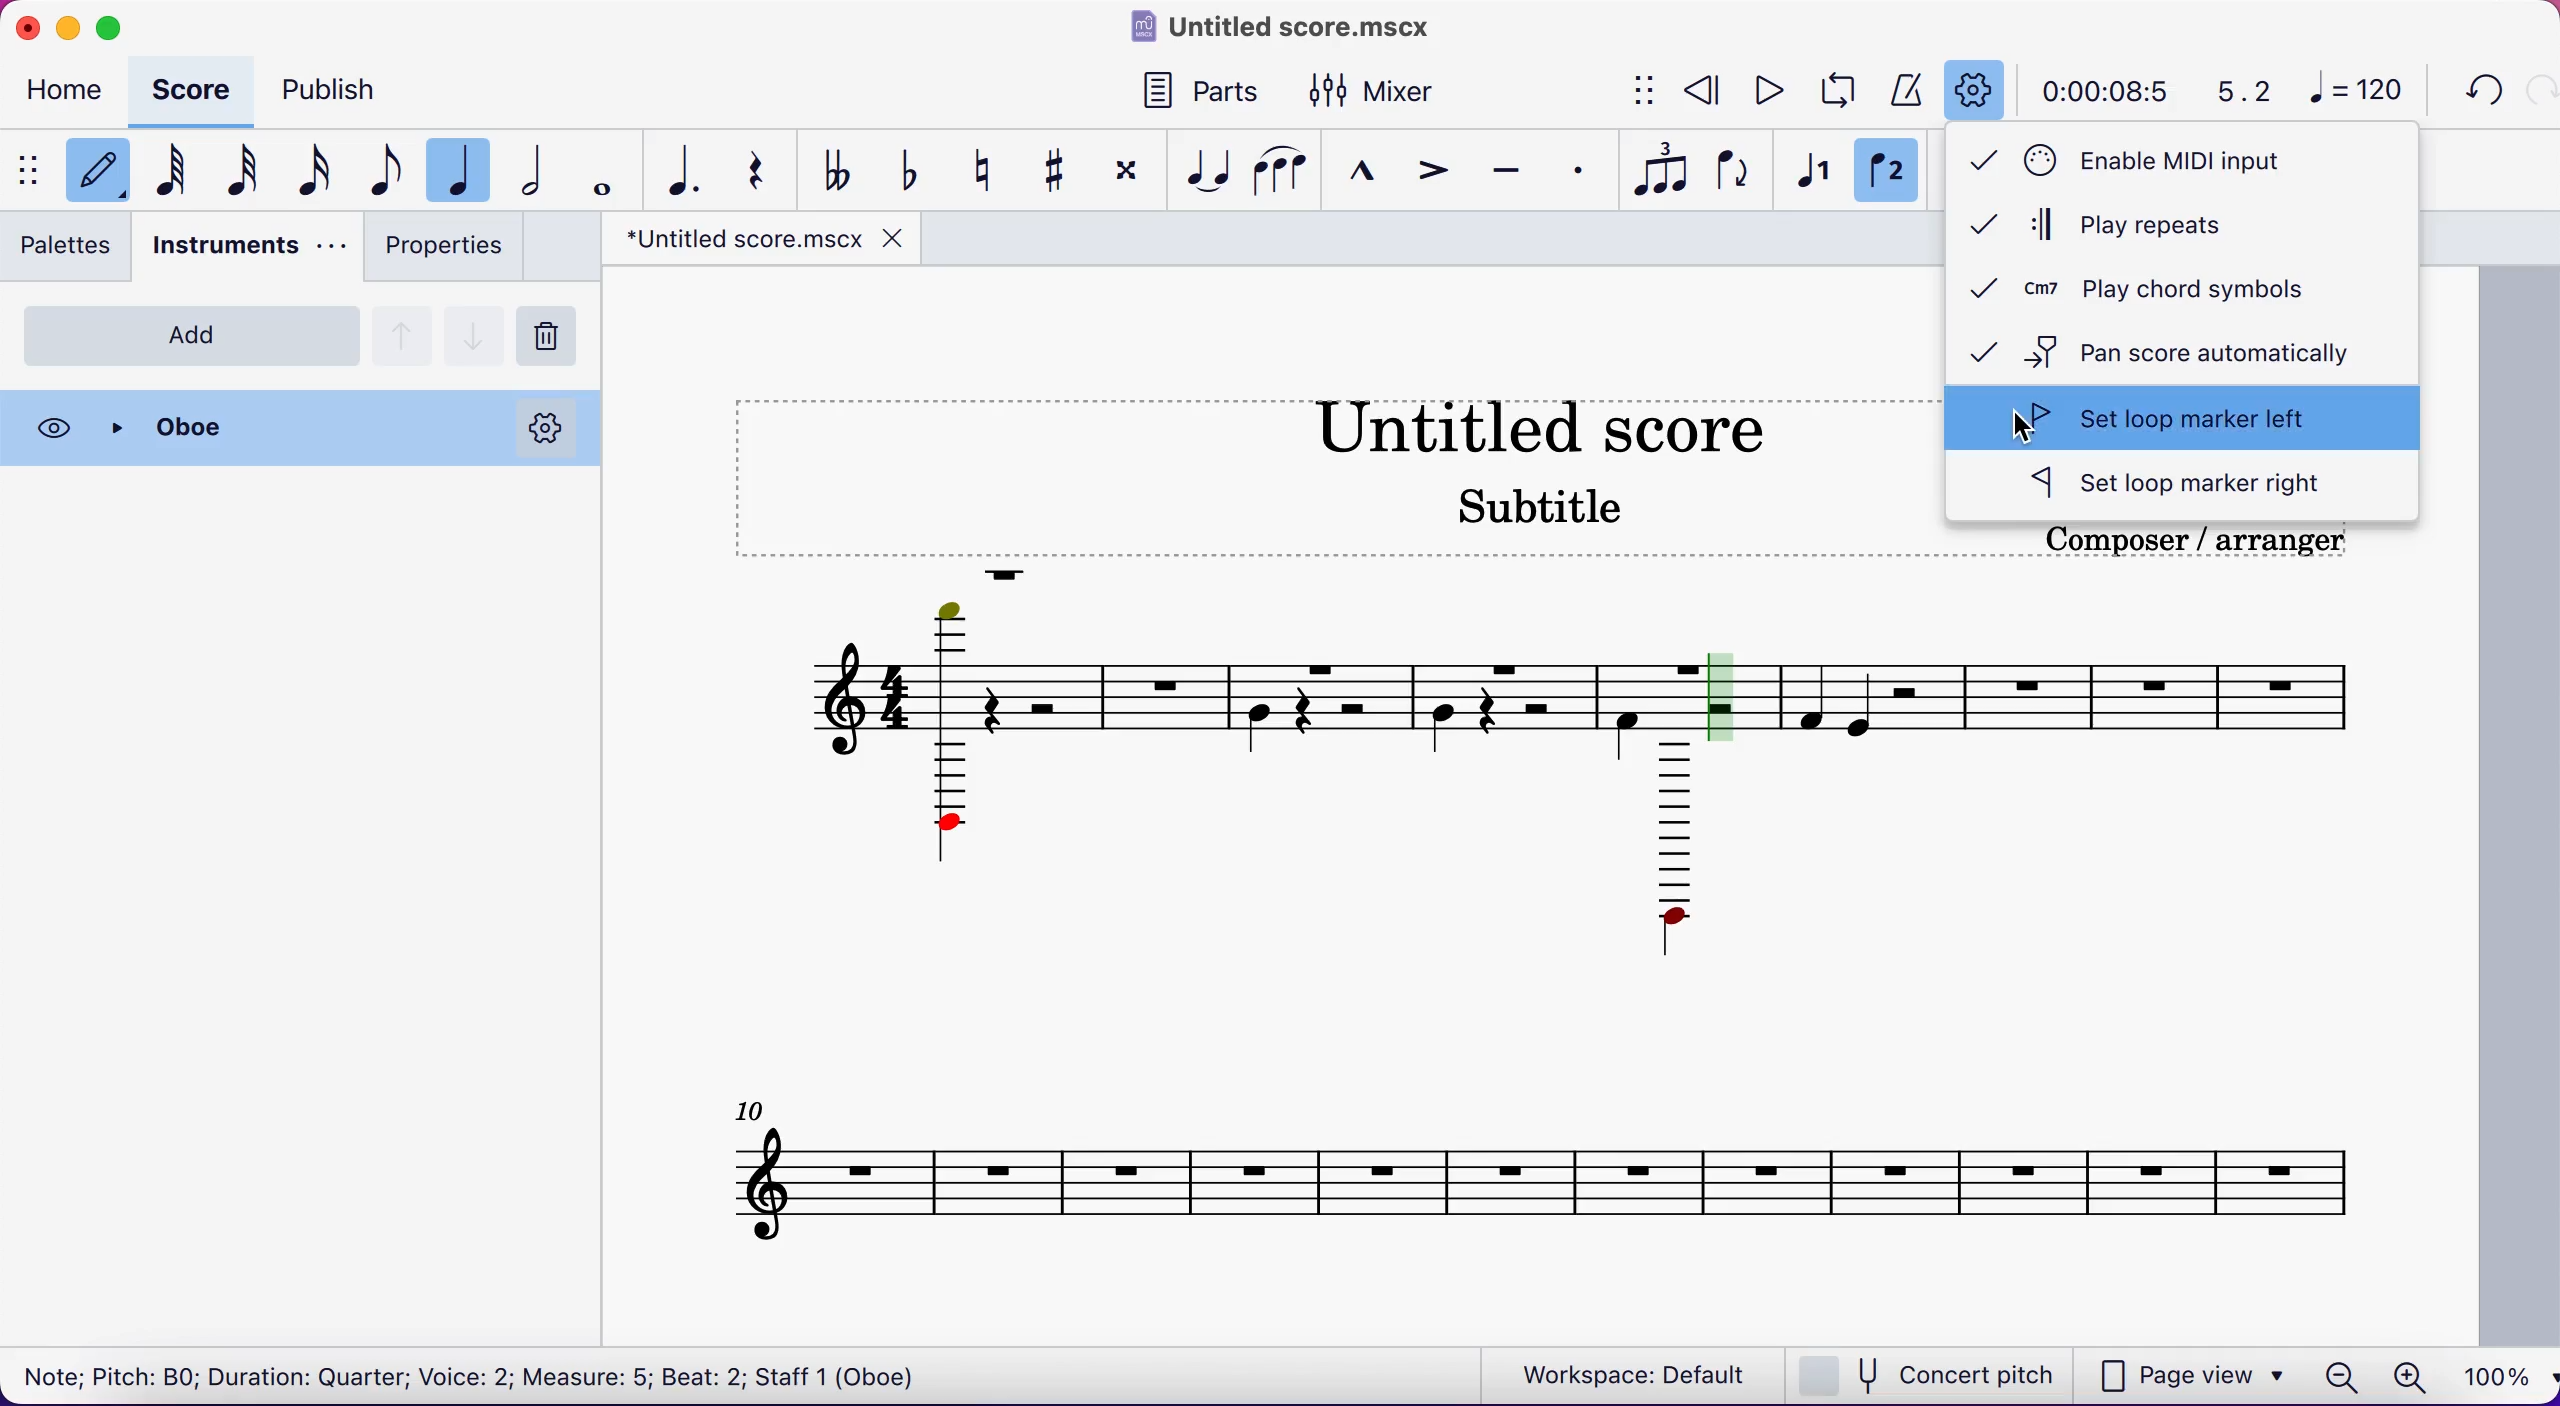 This screenshot has height=1406, width=2560. What do you see at coordinates (70, 94) in the screenshot?
I see `home` at bounding box center [70, 94].